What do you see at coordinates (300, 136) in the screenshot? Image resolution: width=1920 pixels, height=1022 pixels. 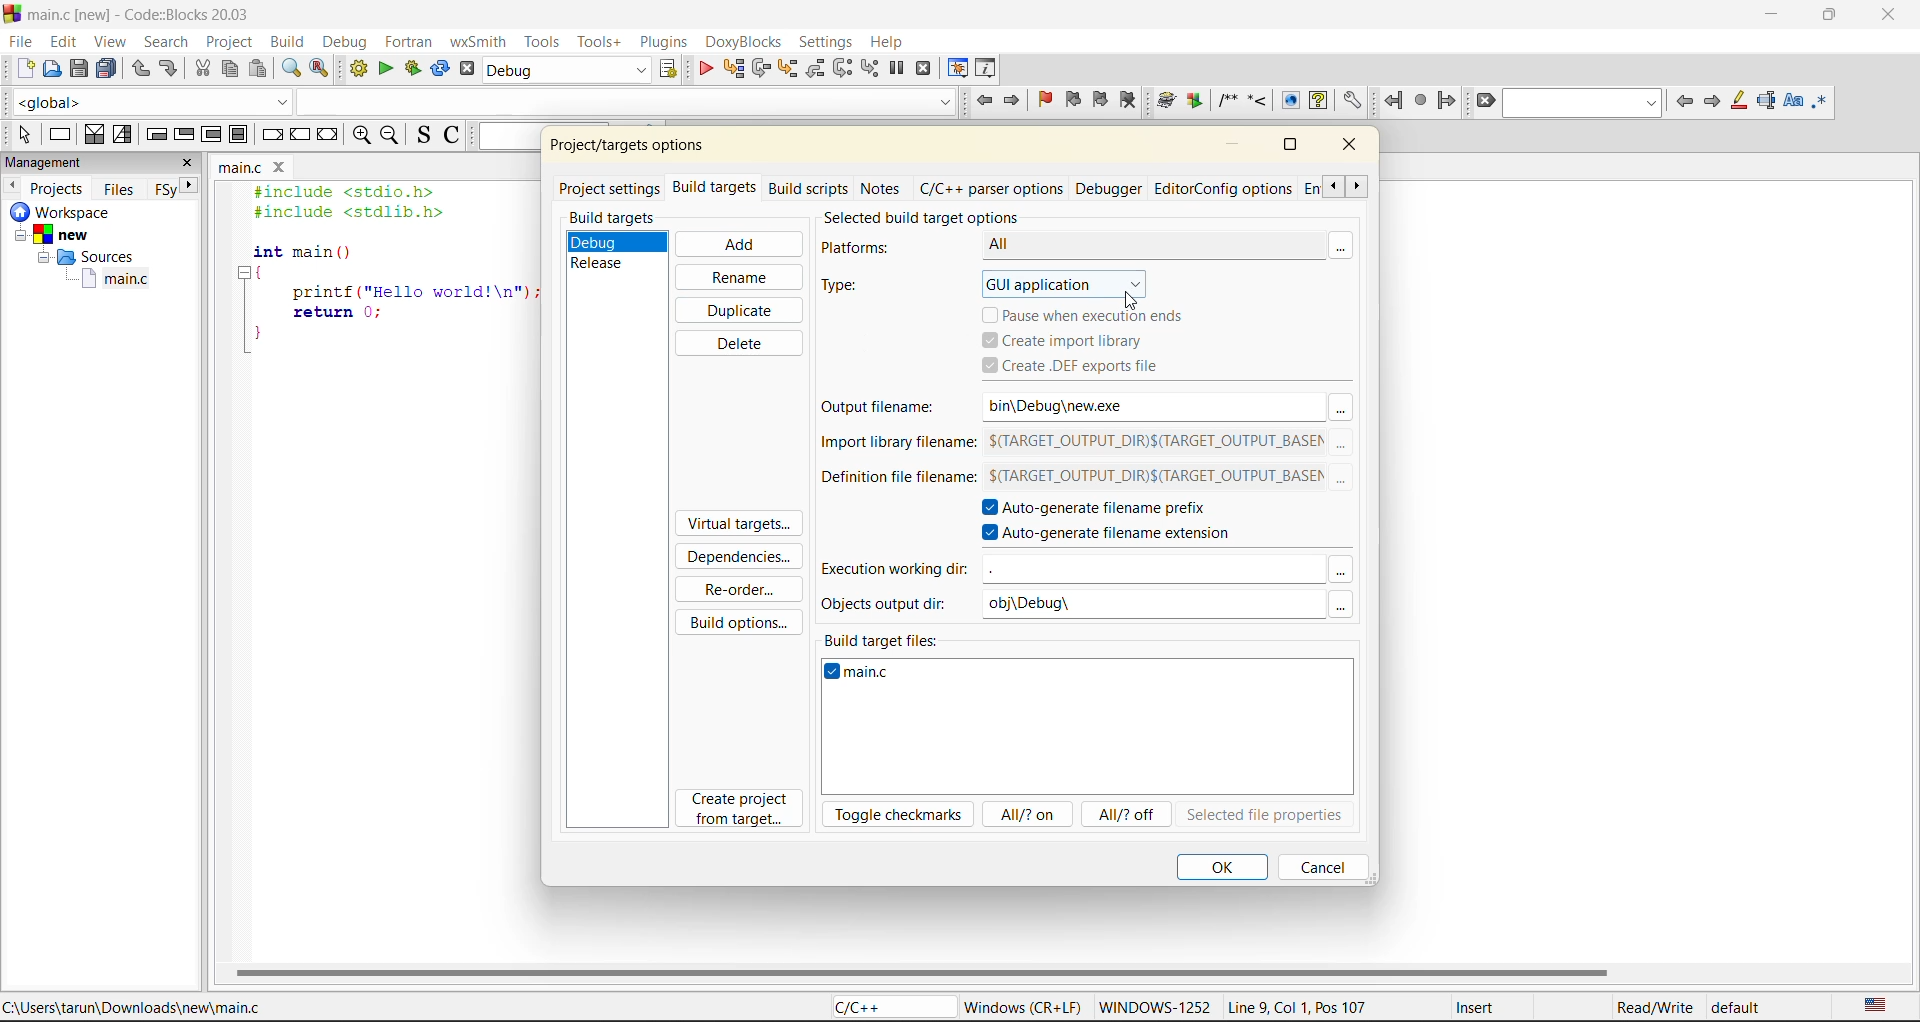 I see `continue instruction ` at bounding box center [300, 136].